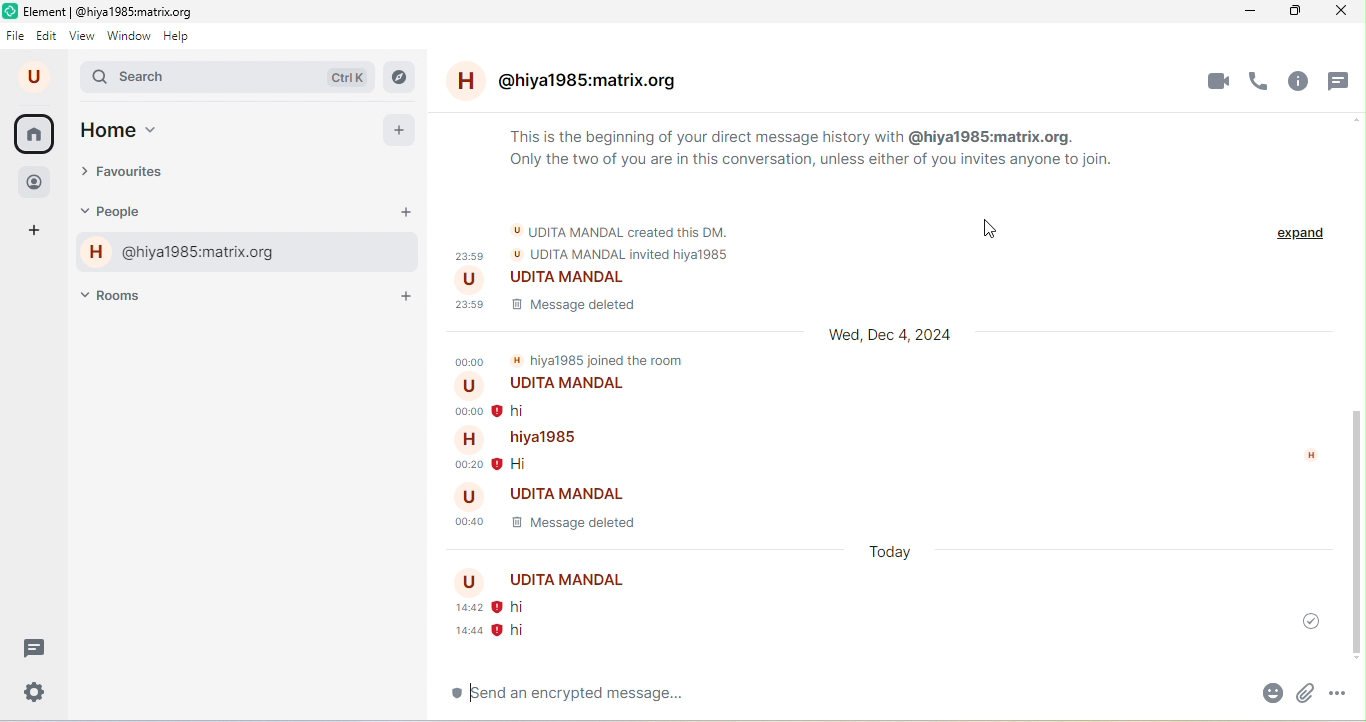  What do you see at coordinates (1301, 619) in the screenshot?
I see `message was sent` at bounding box center [1301, 619].